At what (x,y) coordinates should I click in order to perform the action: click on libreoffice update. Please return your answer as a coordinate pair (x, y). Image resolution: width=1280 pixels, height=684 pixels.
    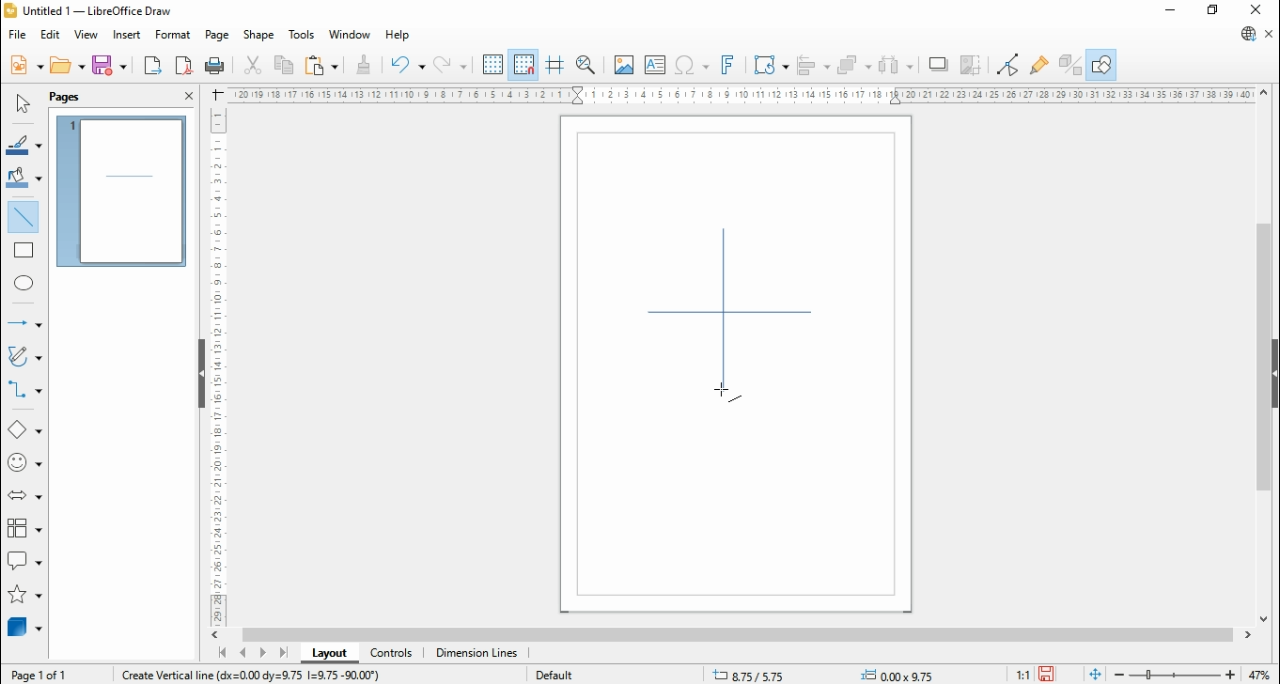
    Looking at the image, I should click on (1247, 34).